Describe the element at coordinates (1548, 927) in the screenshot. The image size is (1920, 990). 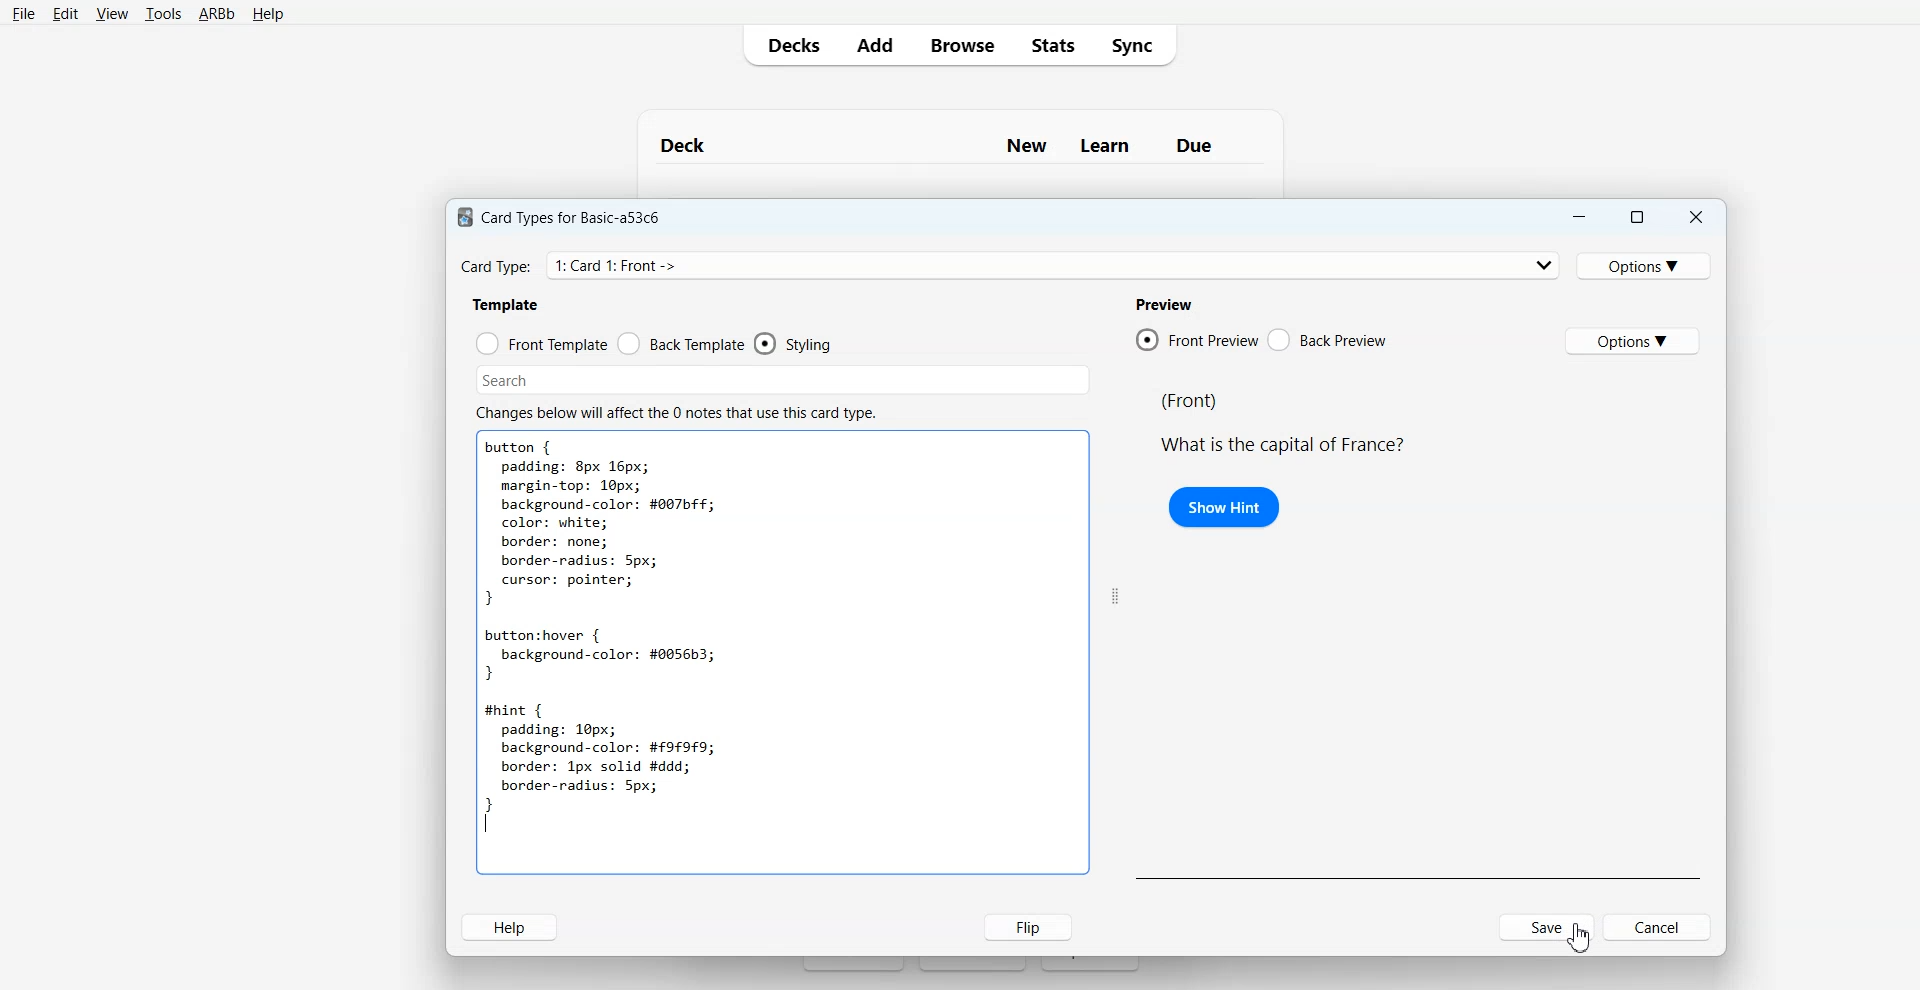
I see `Save` at that location.